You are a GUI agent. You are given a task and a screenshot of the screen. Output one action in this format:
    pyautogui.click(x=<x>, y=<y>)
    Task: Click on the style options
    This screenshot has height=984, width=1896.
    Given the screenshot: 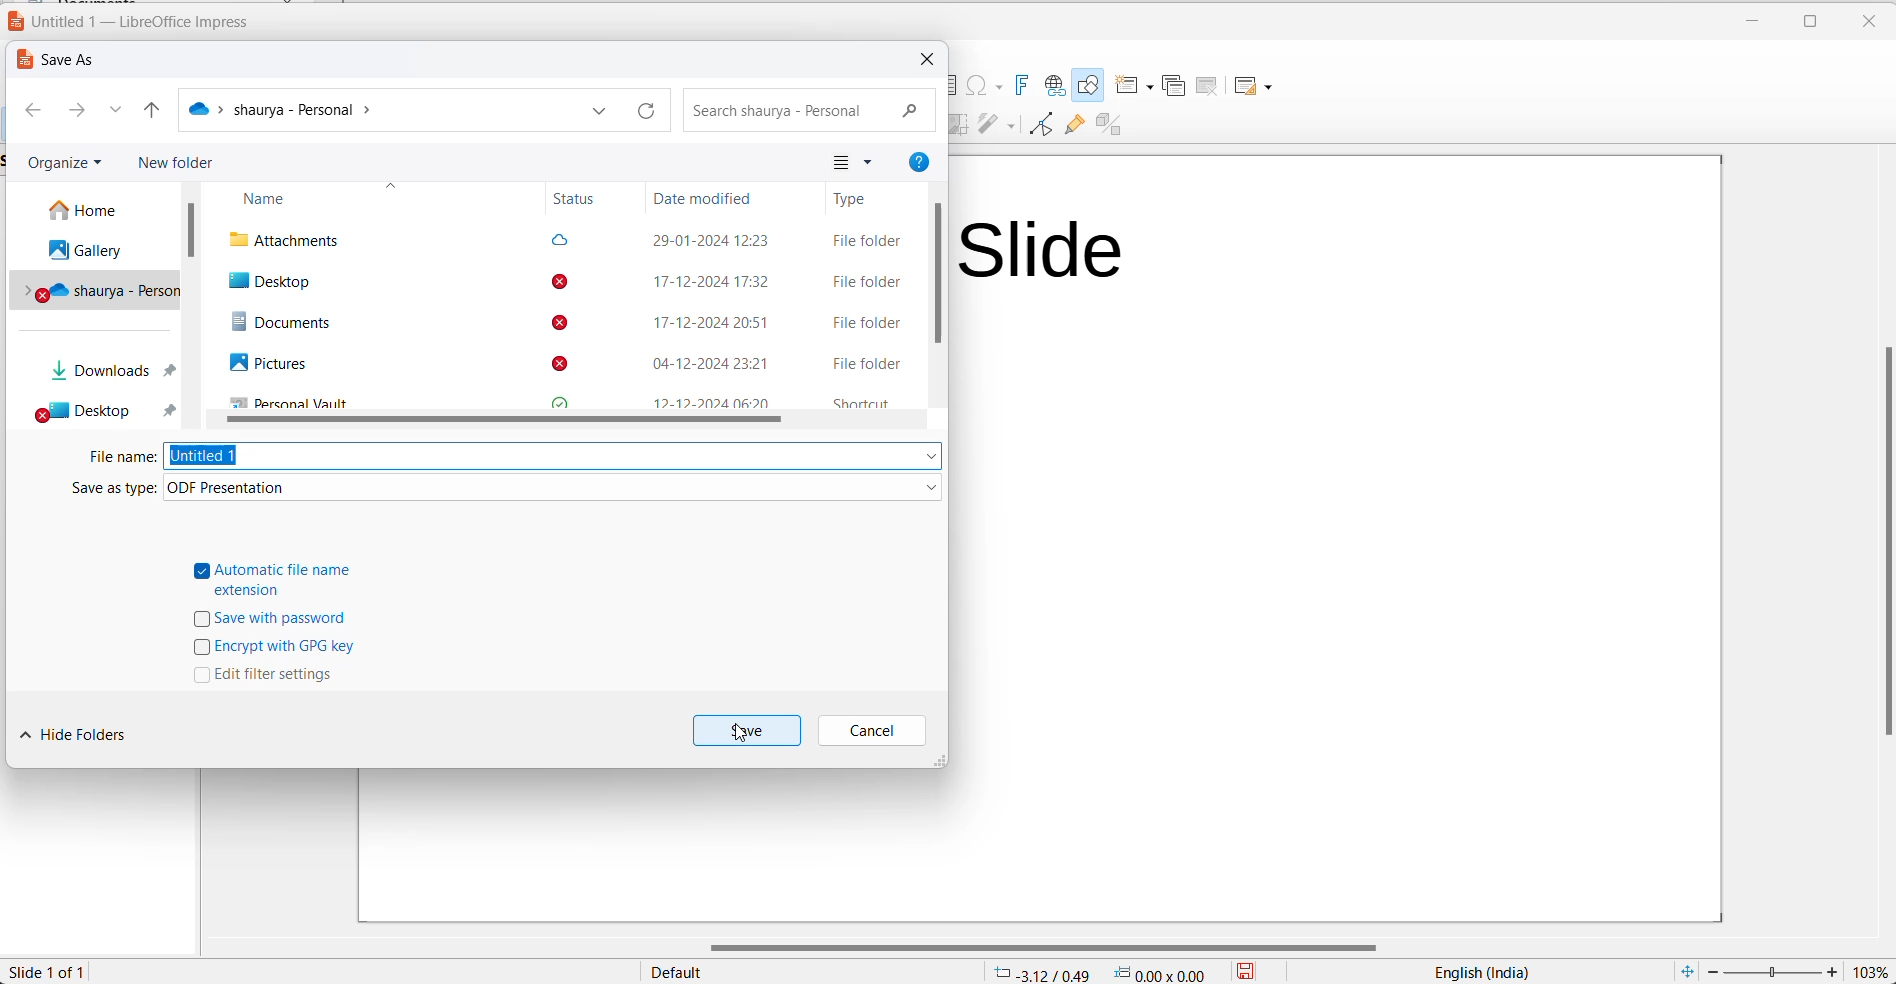 What is the action you would take?
    pyautogui.click(x=680, y=973)
    